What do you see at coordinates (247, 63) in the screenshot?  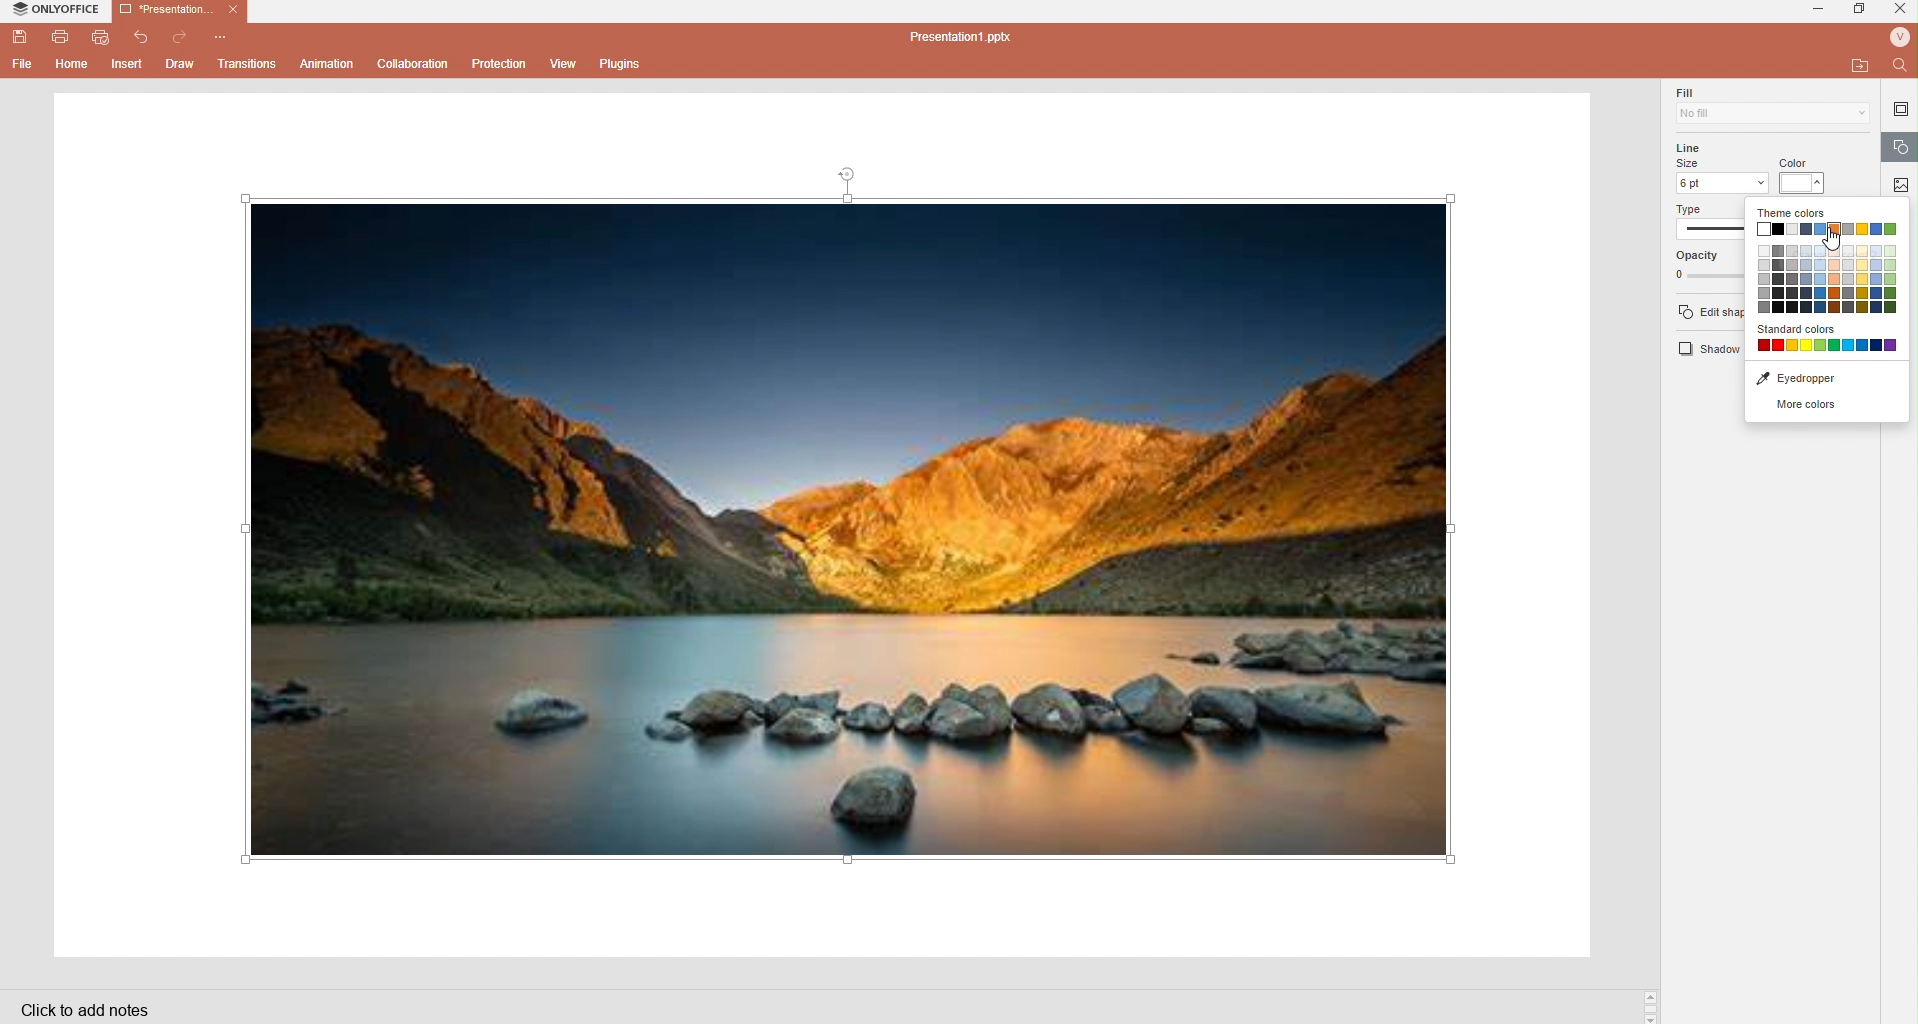 I see `Transitions` at bounding box center [247, 63].